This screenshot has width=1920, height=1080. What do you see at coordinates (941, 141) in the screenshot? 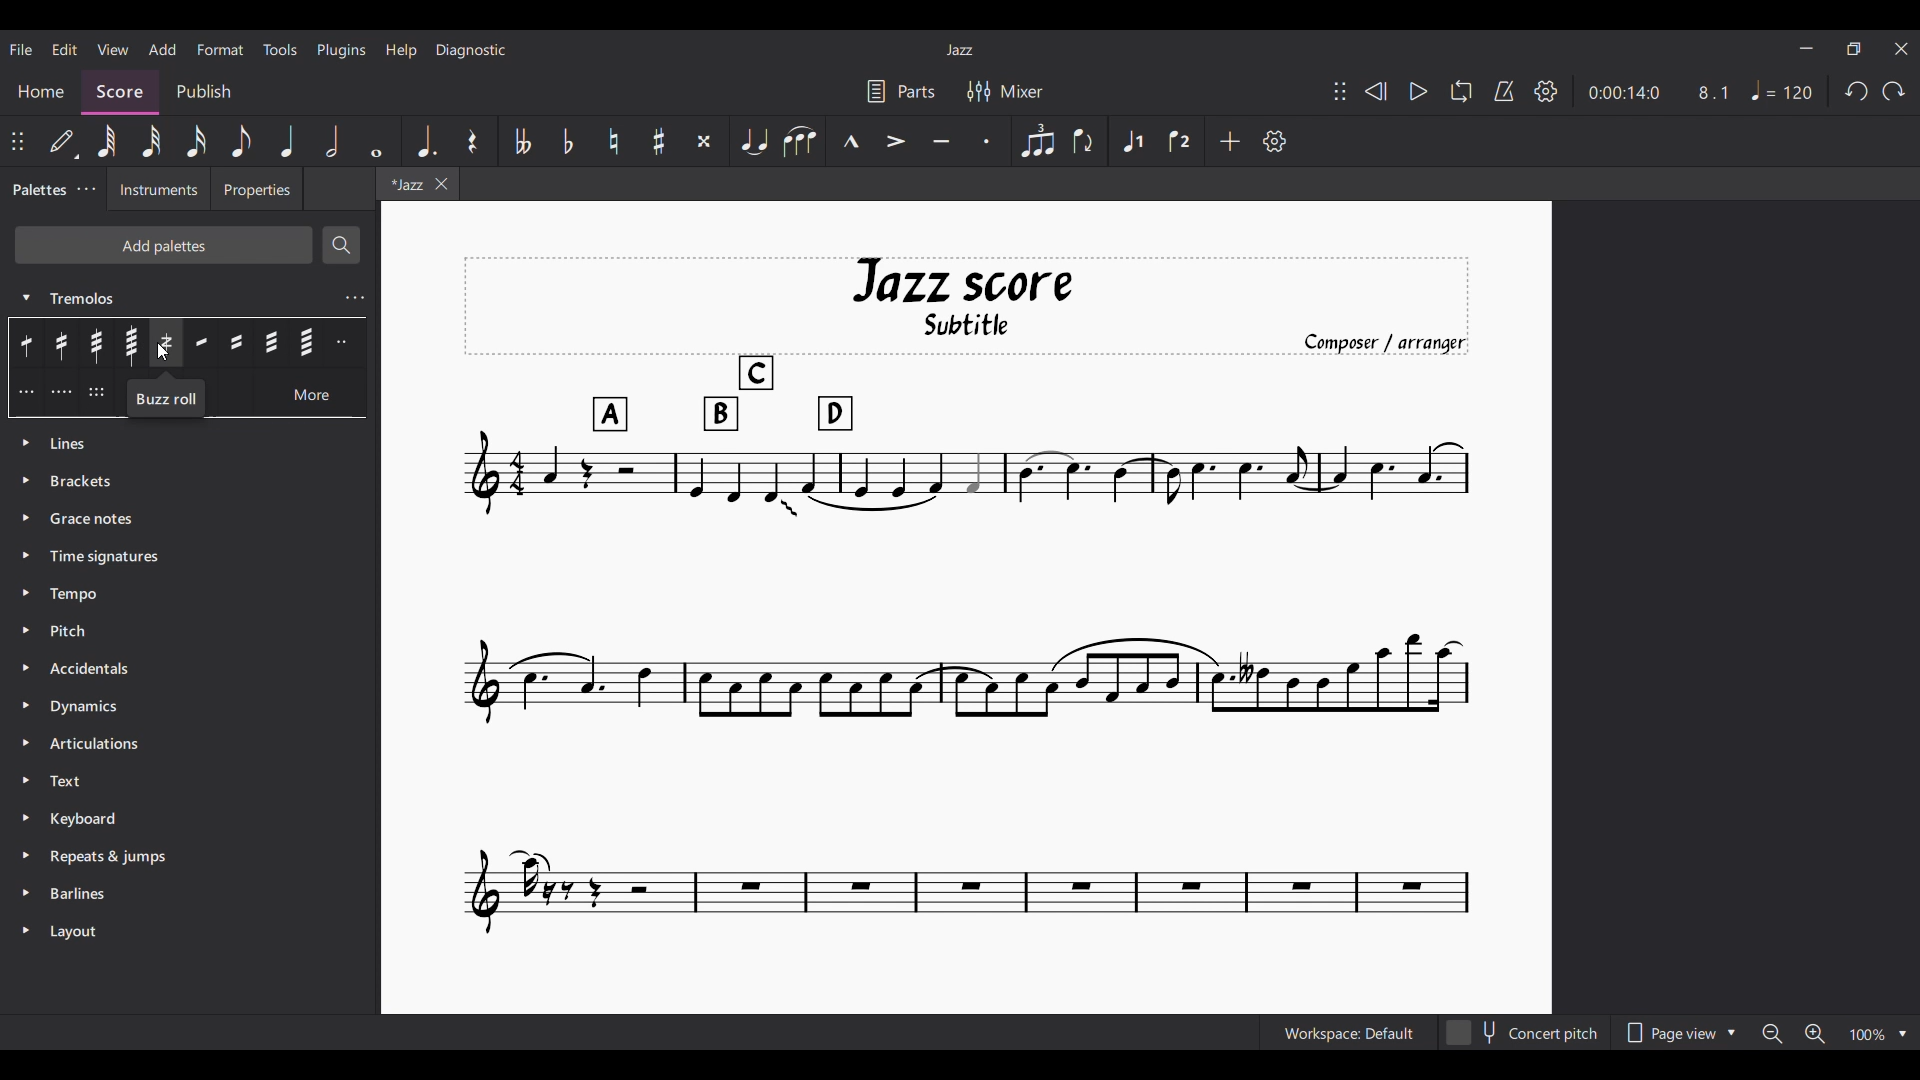
I see `Tenuto` at bounding box center [941, 141].